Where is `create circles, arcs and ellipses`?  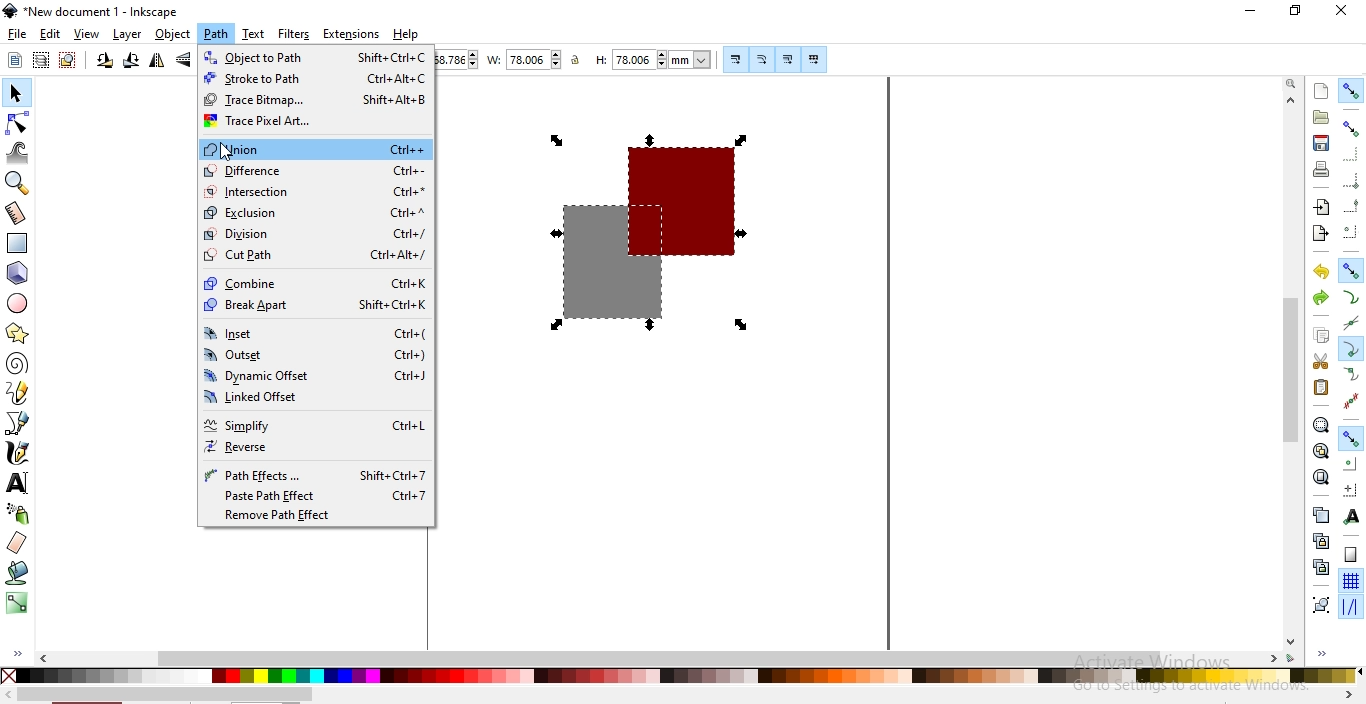
create circles, arcs and ellipses is located at coordinates (18, 304).